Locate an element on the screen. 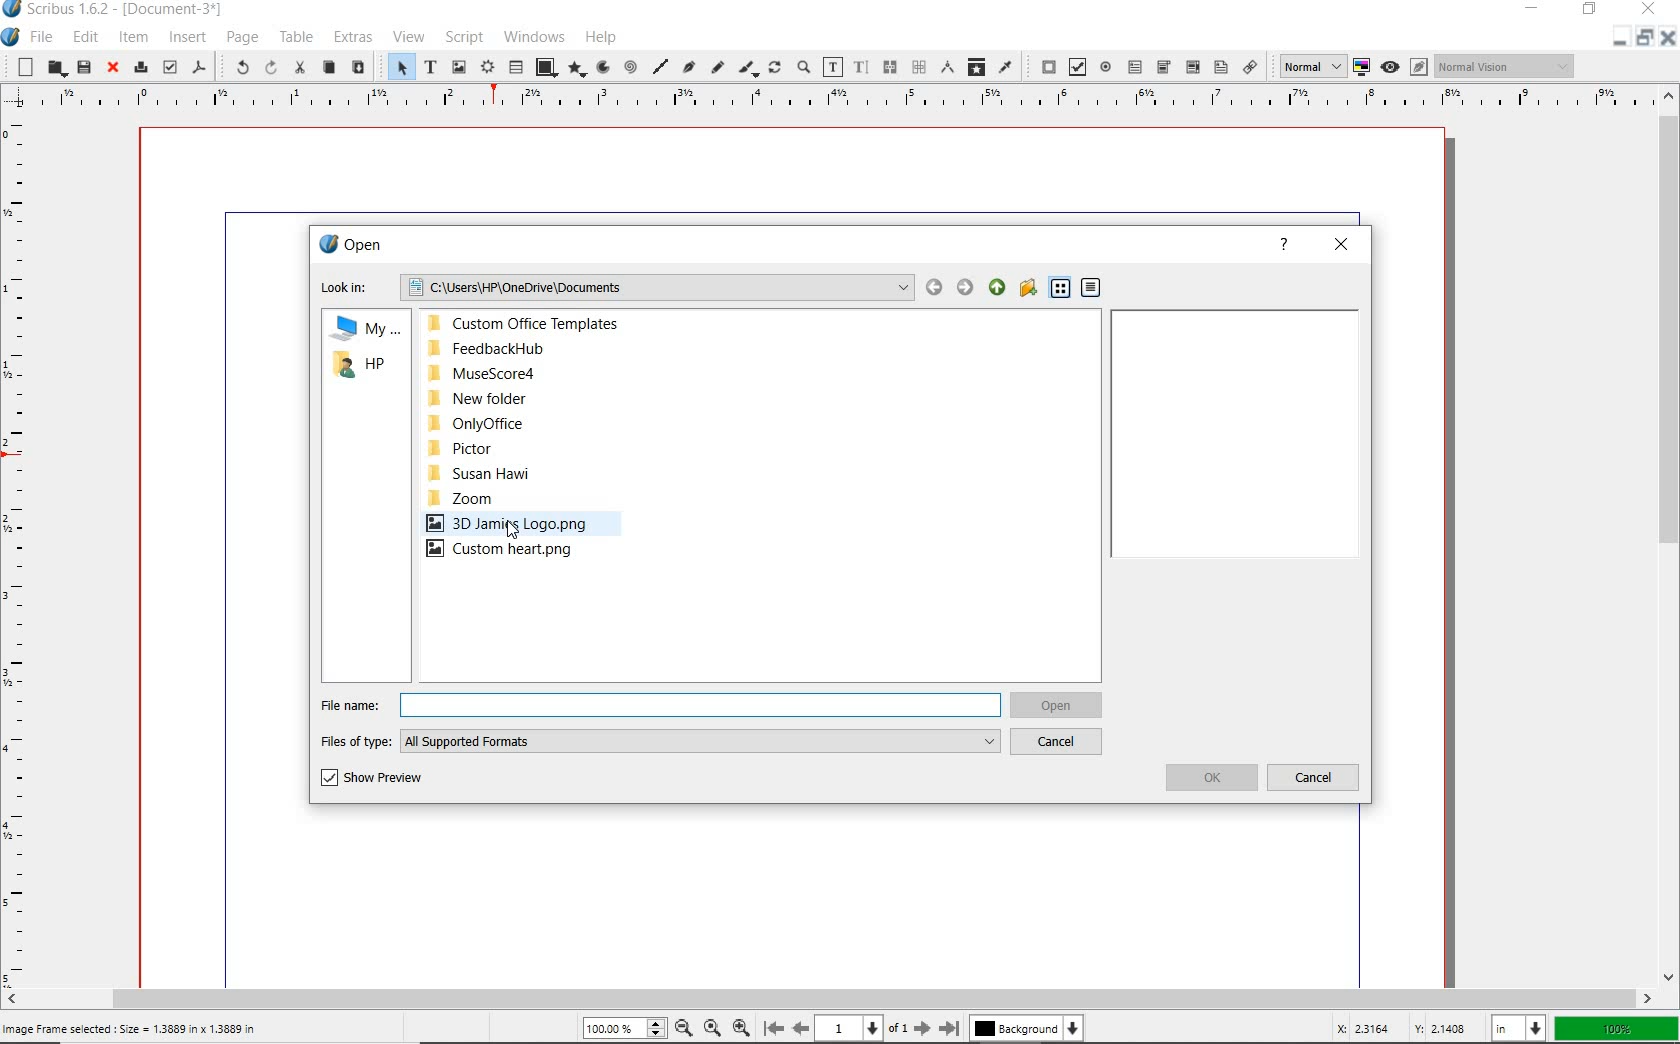 The width and height of the screenshot is (1680, 1044). table is located at coordinates (514, 67).